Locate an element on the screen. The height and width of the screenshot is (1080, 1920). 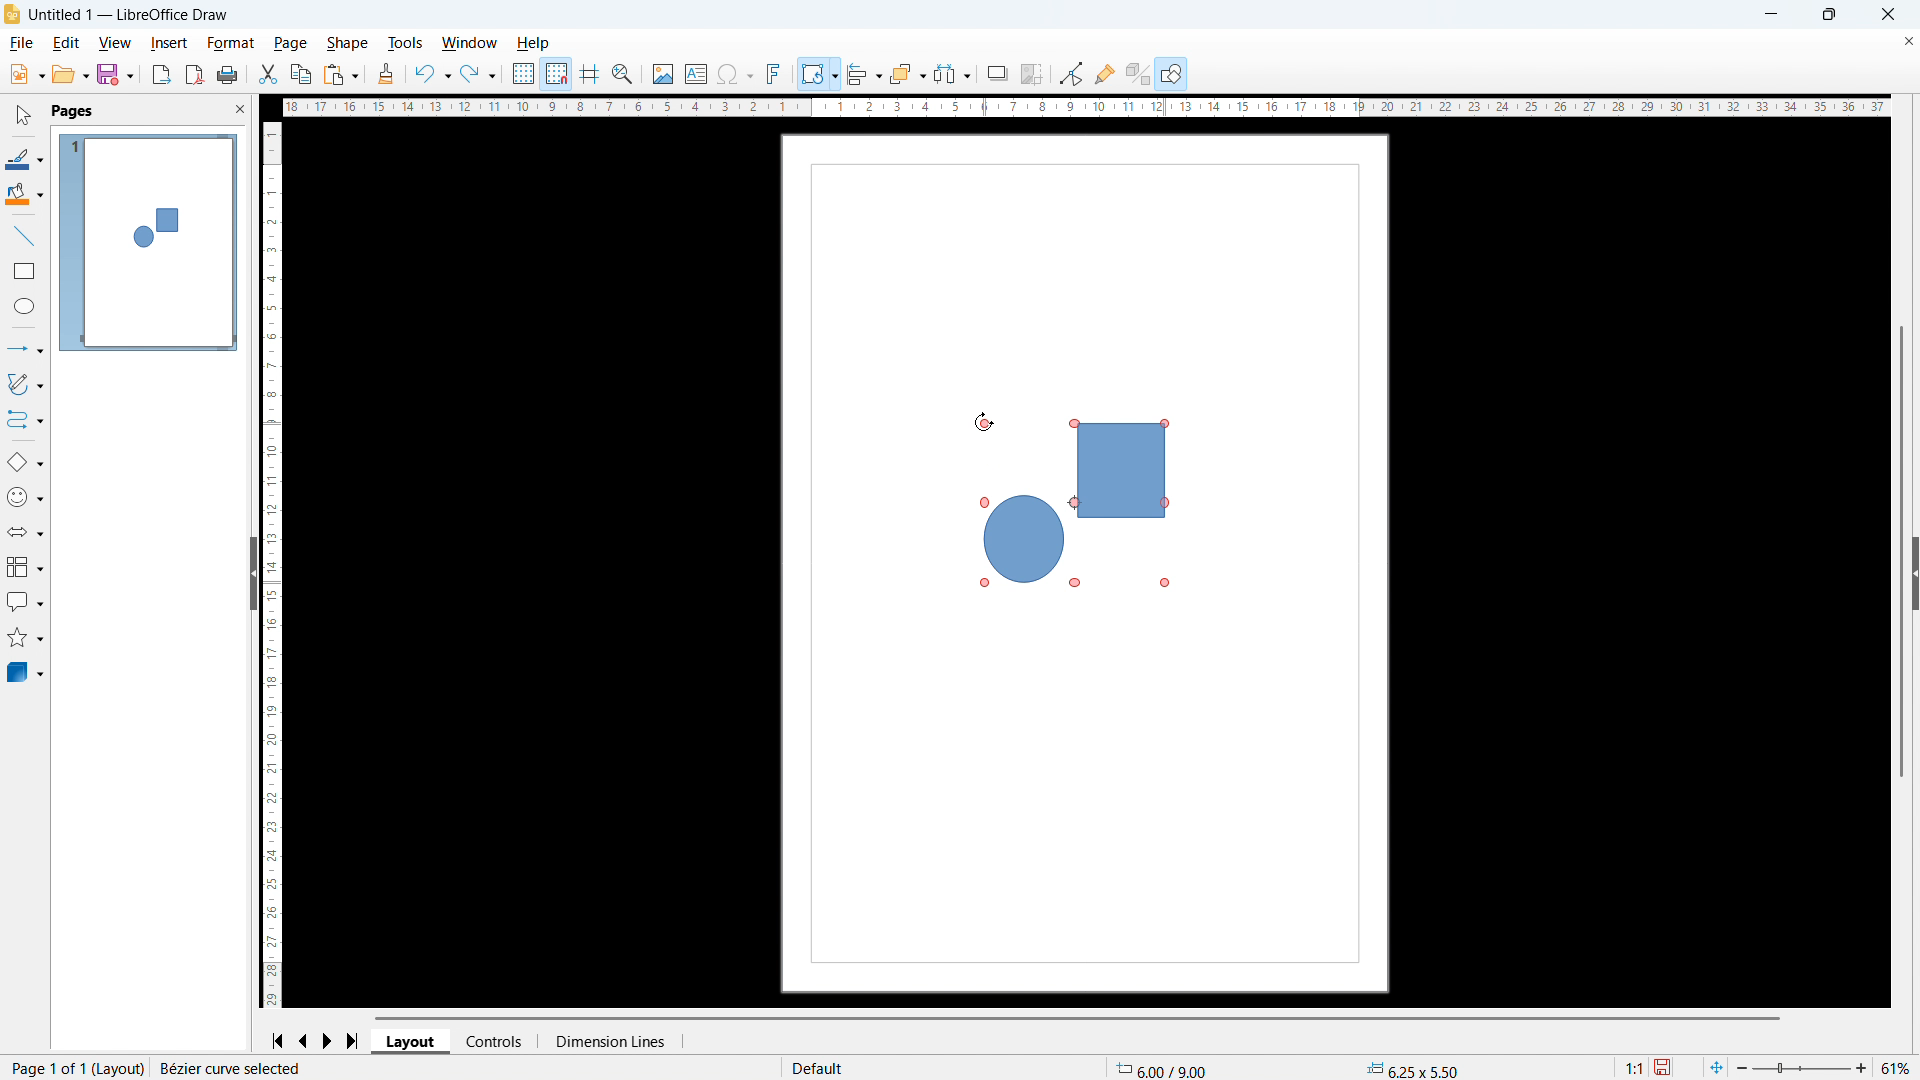
open  is located at coordinates (70, 75).